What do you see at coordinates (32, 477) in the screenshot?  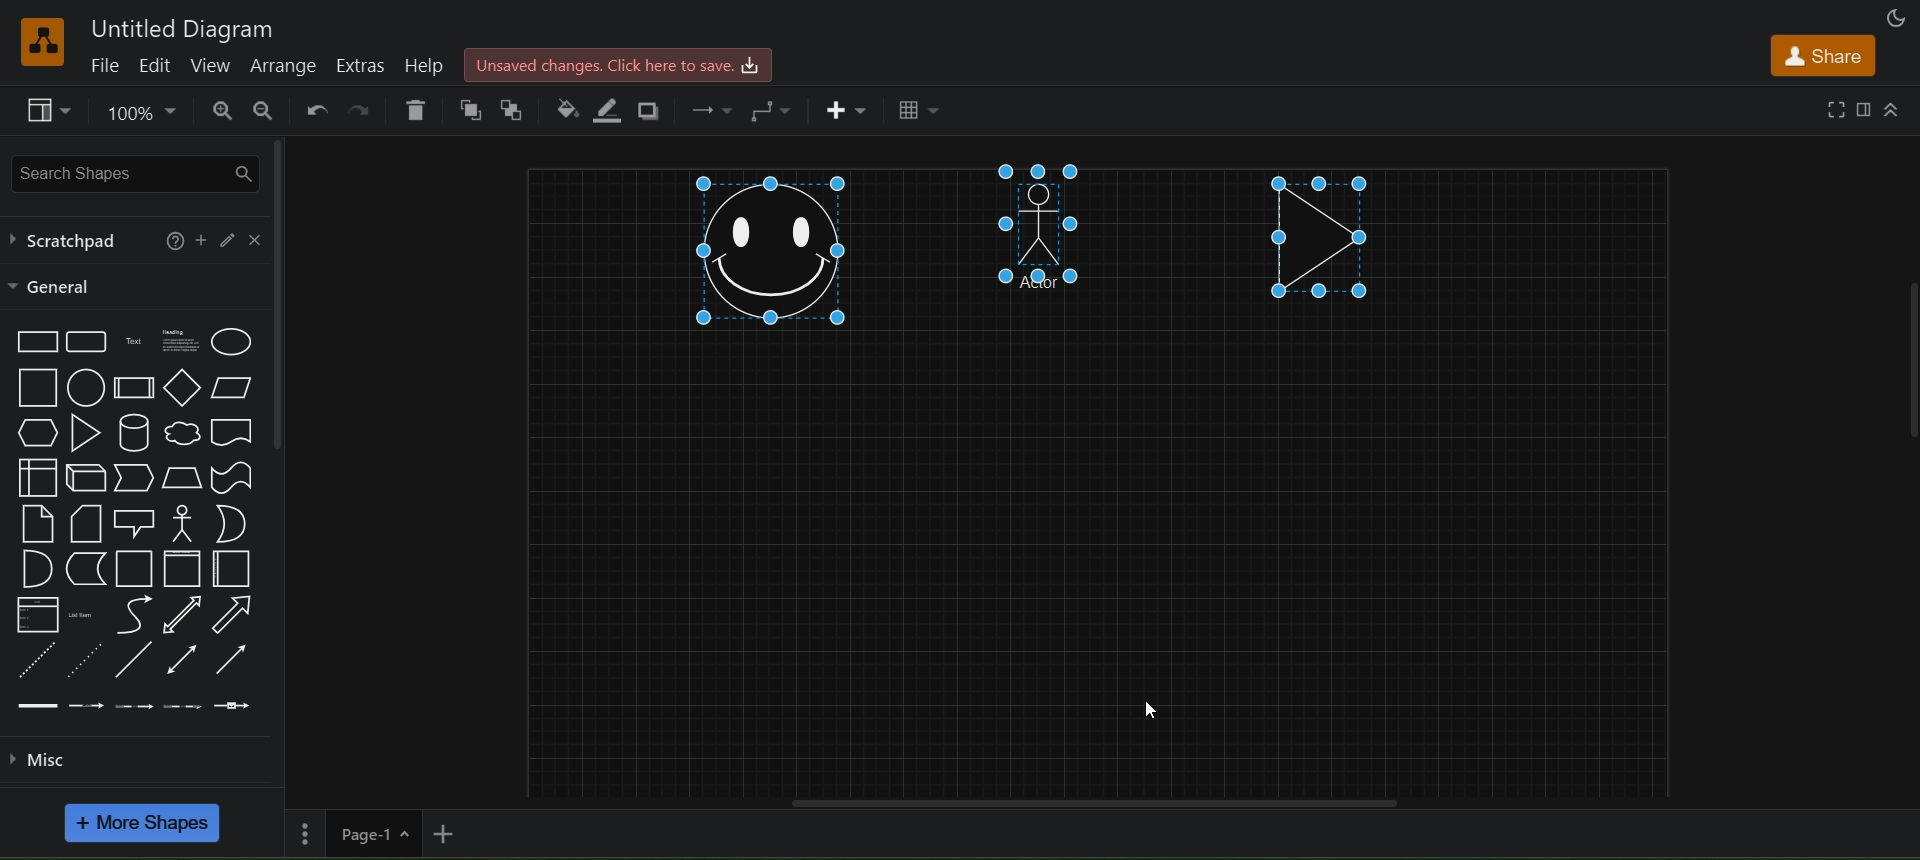 I see `internal storage` at bounding box center [32, 477].